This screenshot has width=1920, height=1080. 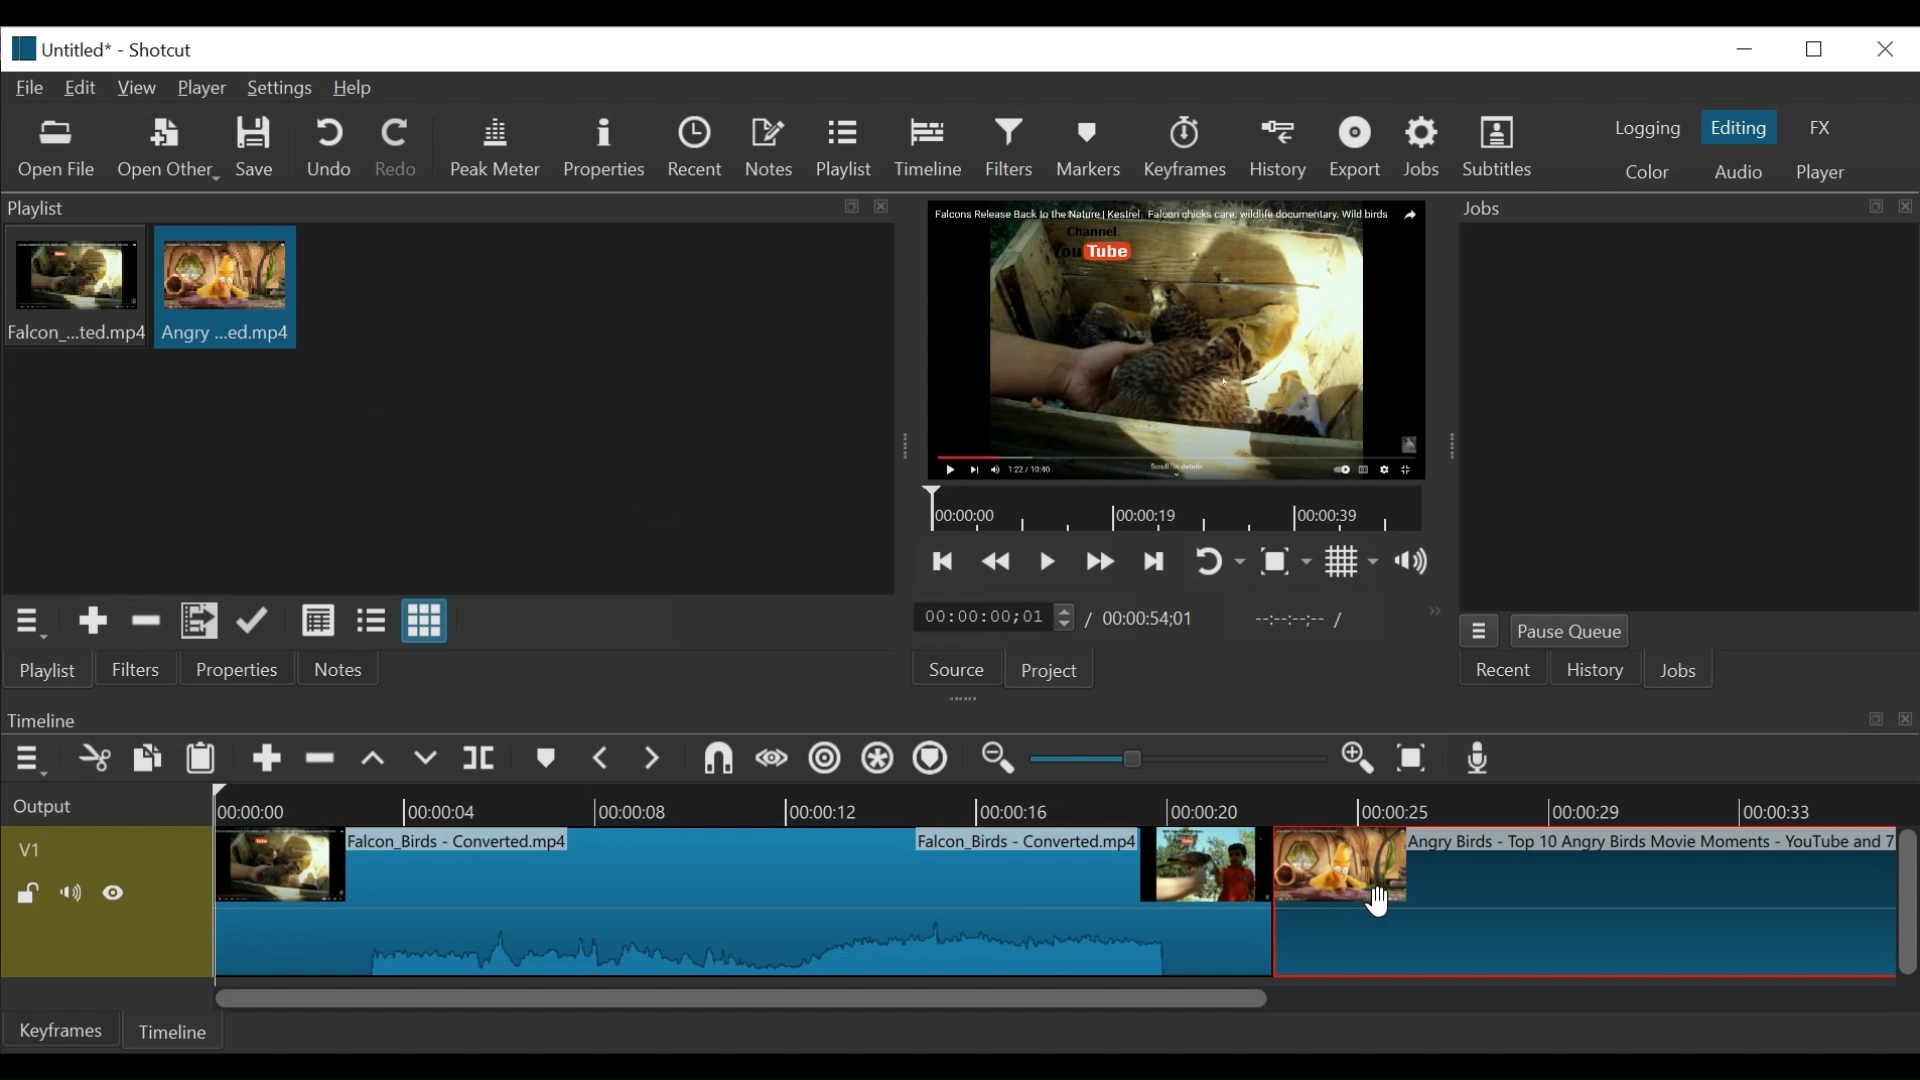 I want to click on playlist menu, so click(x=32, y=620).